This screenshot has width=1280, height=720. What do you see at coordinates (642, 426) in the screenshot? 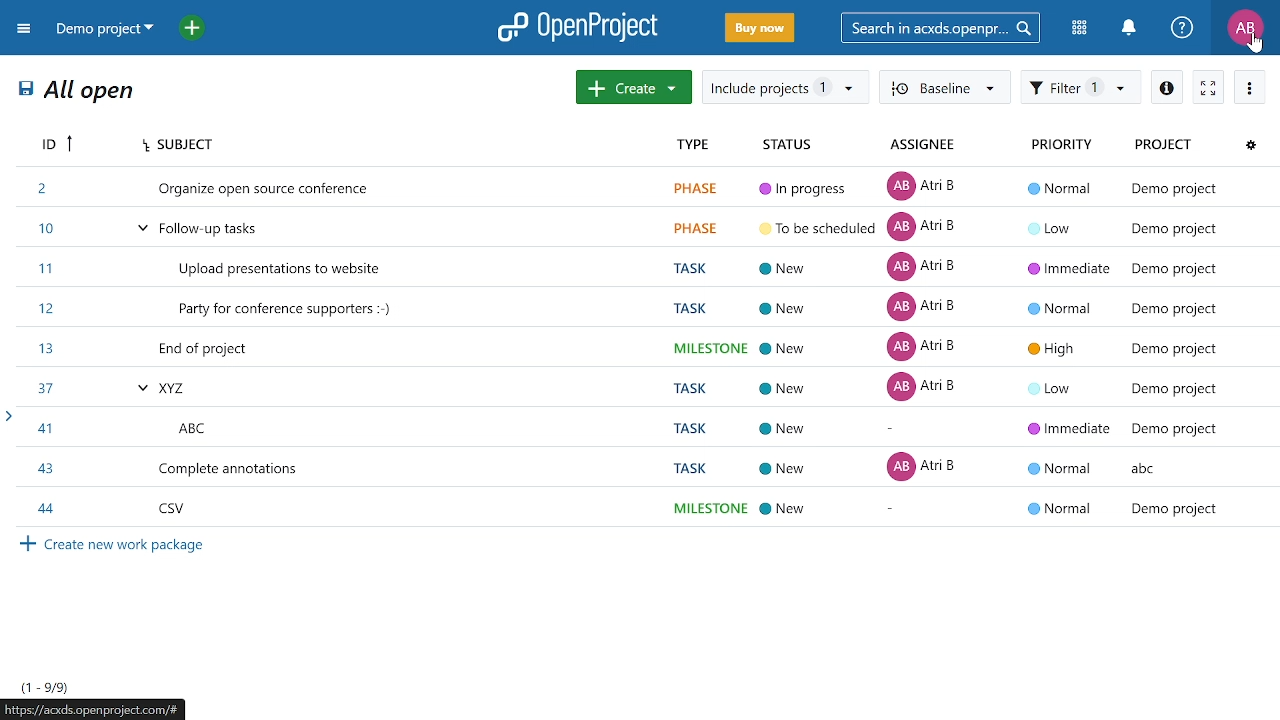
I see `task titled "ABC"` at bounding box center [642, 426].